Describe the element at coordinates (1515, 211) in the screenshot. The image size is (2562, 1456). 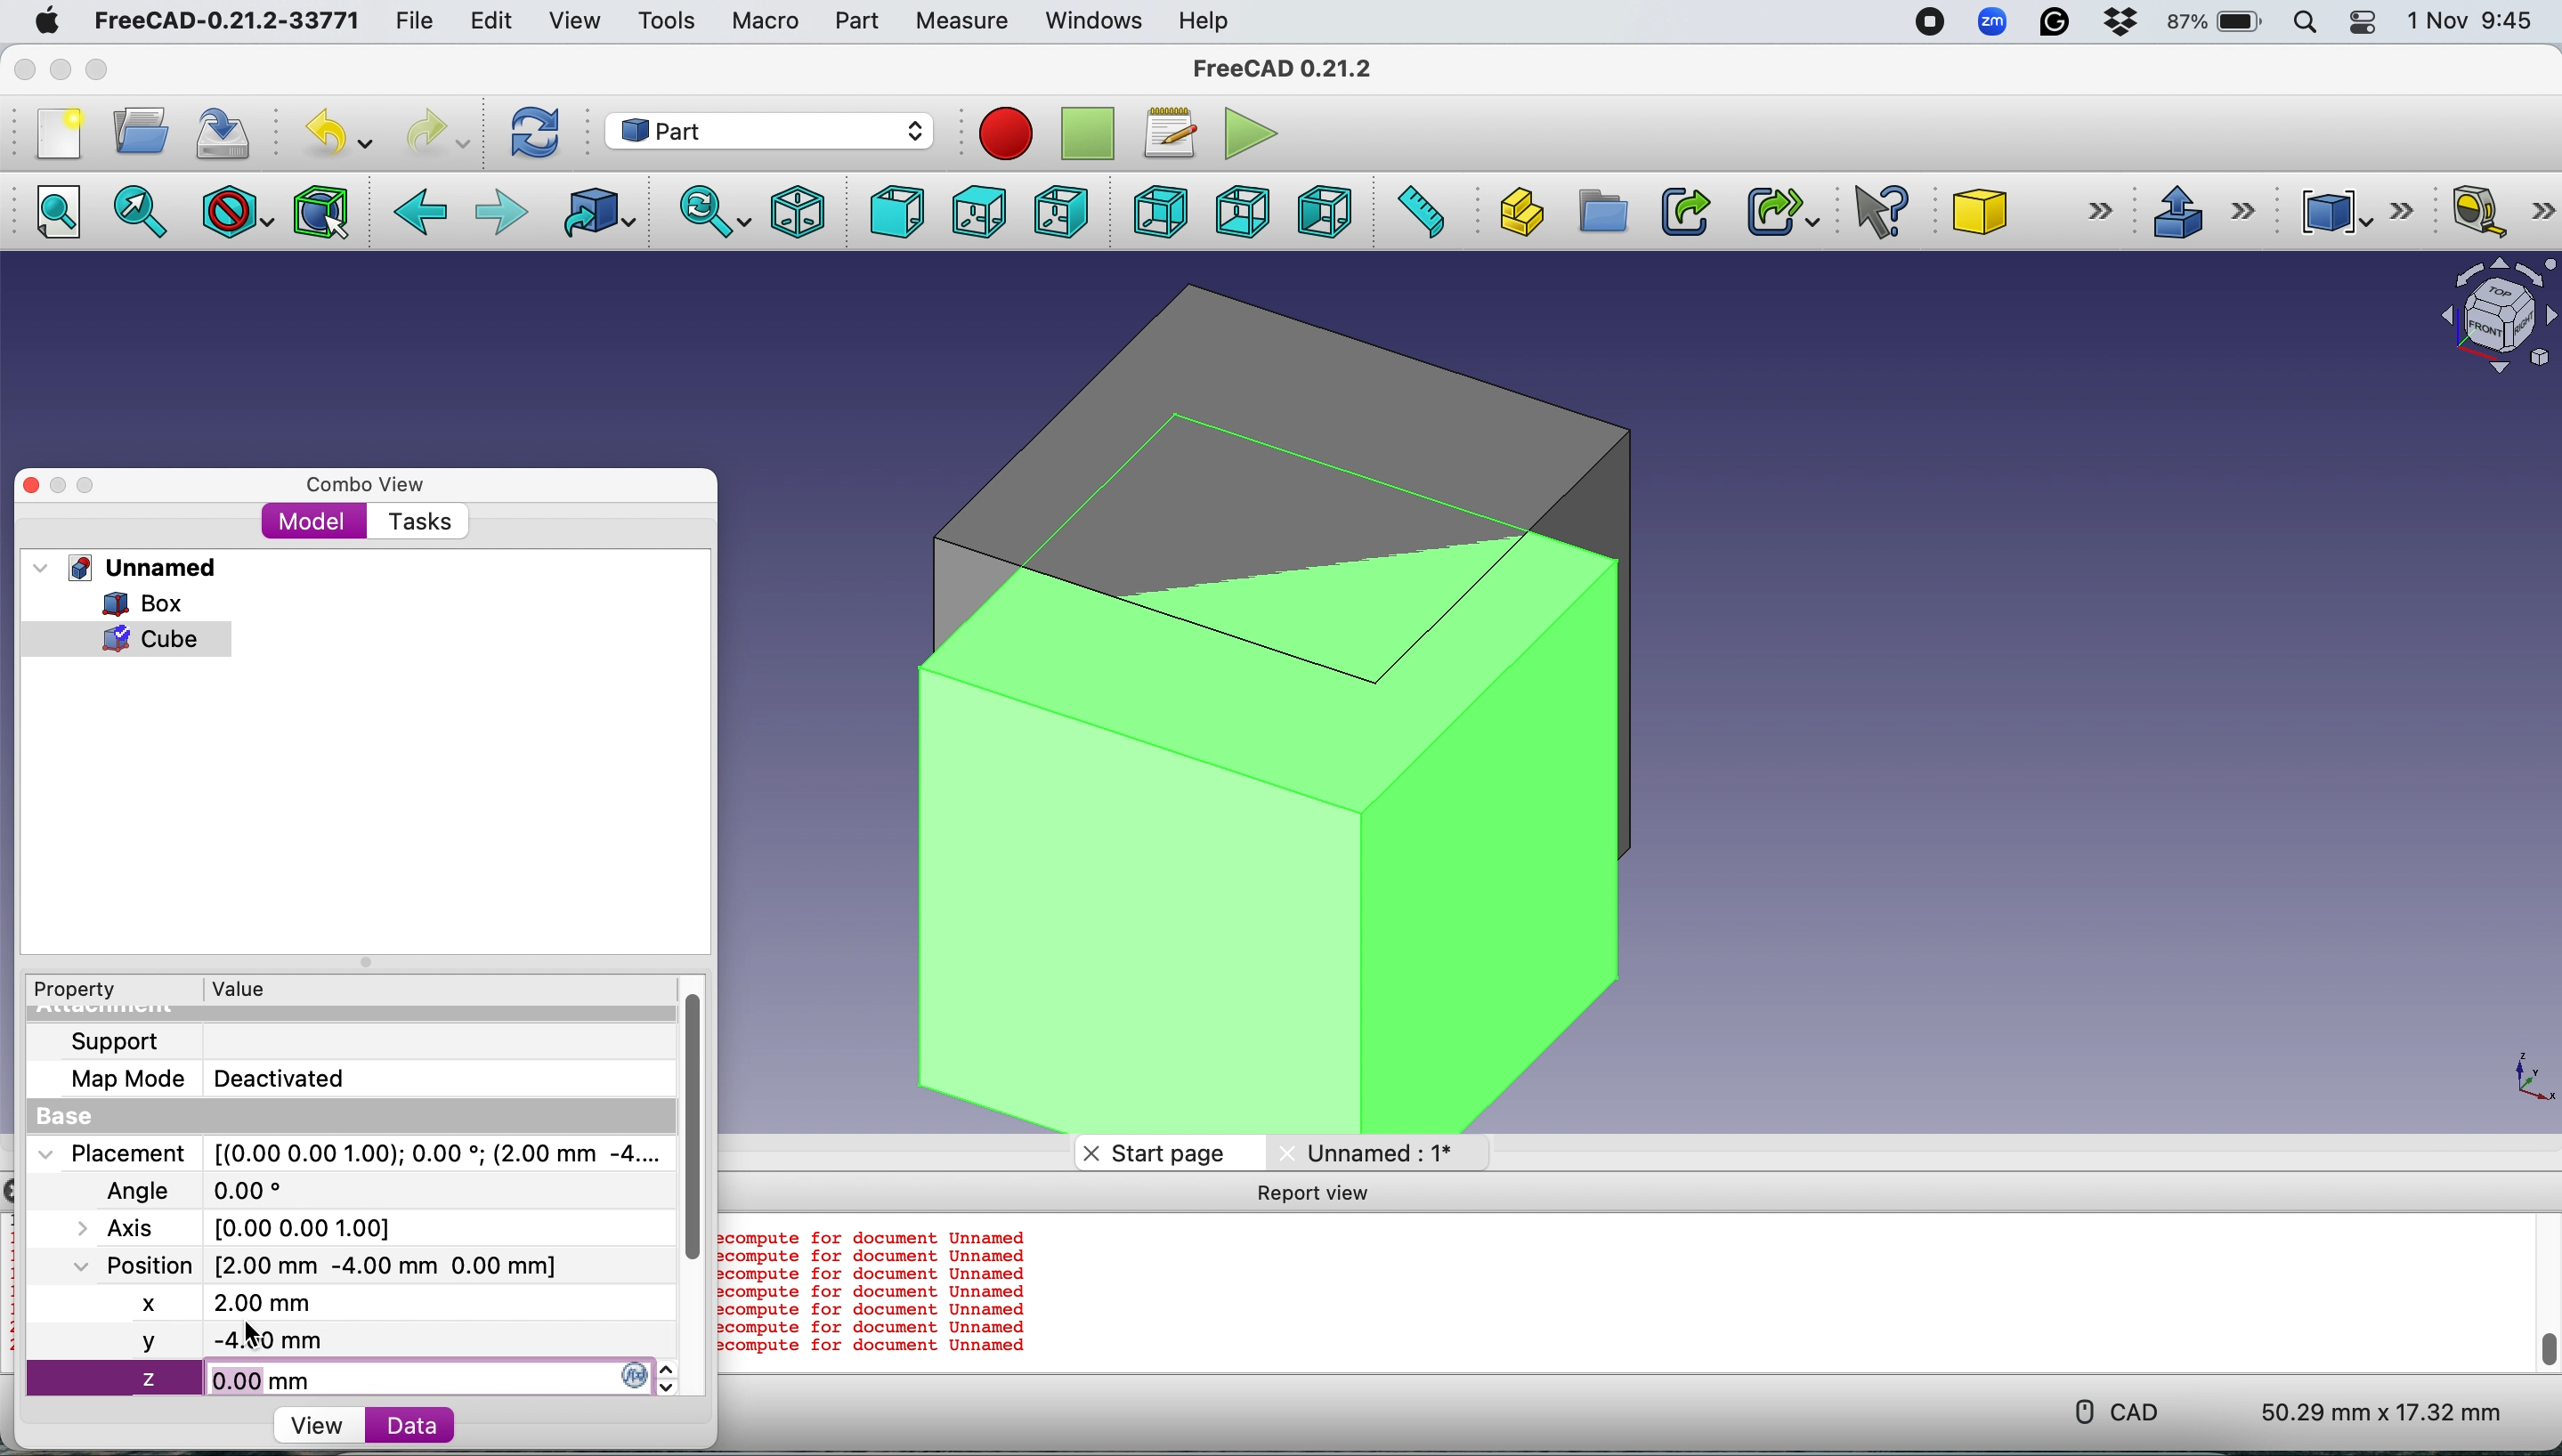
I see `Create part` at that location.